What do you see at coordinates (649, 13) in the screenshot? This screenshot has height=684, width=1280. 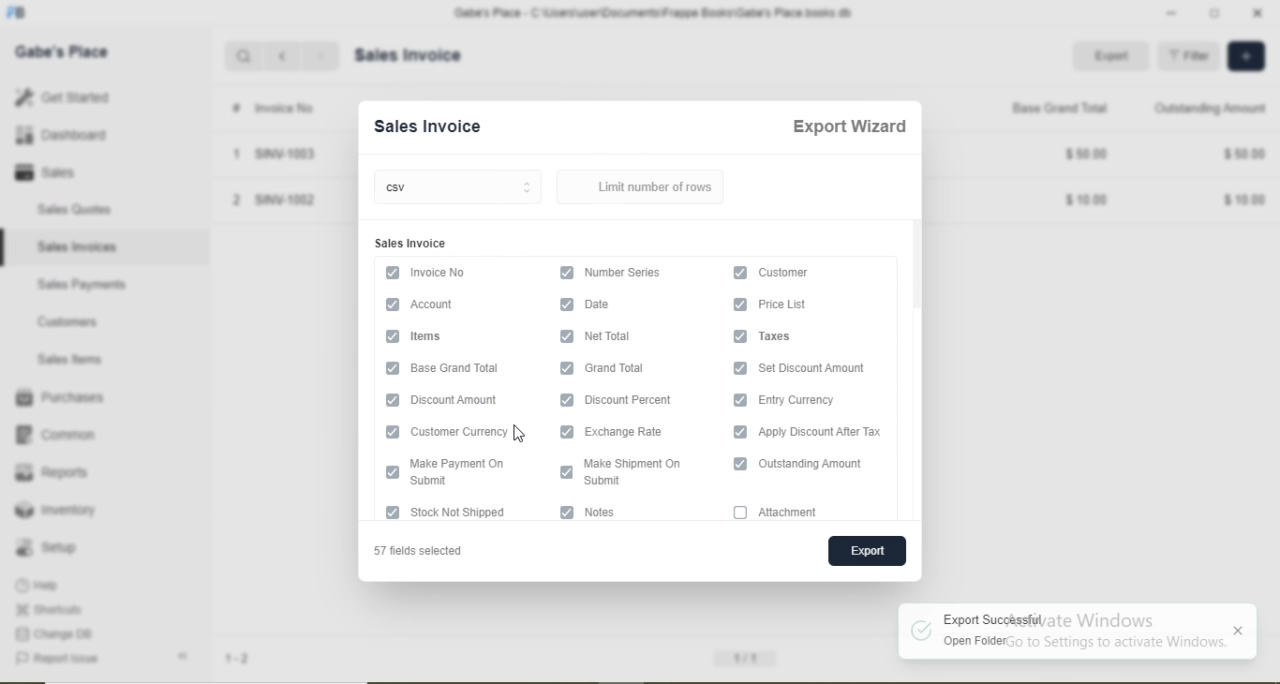 I see `Gabe's Place - C\Users\useriDocuments\Frappe Books\Gabe's Place books db` at bounding box center [649, 13].